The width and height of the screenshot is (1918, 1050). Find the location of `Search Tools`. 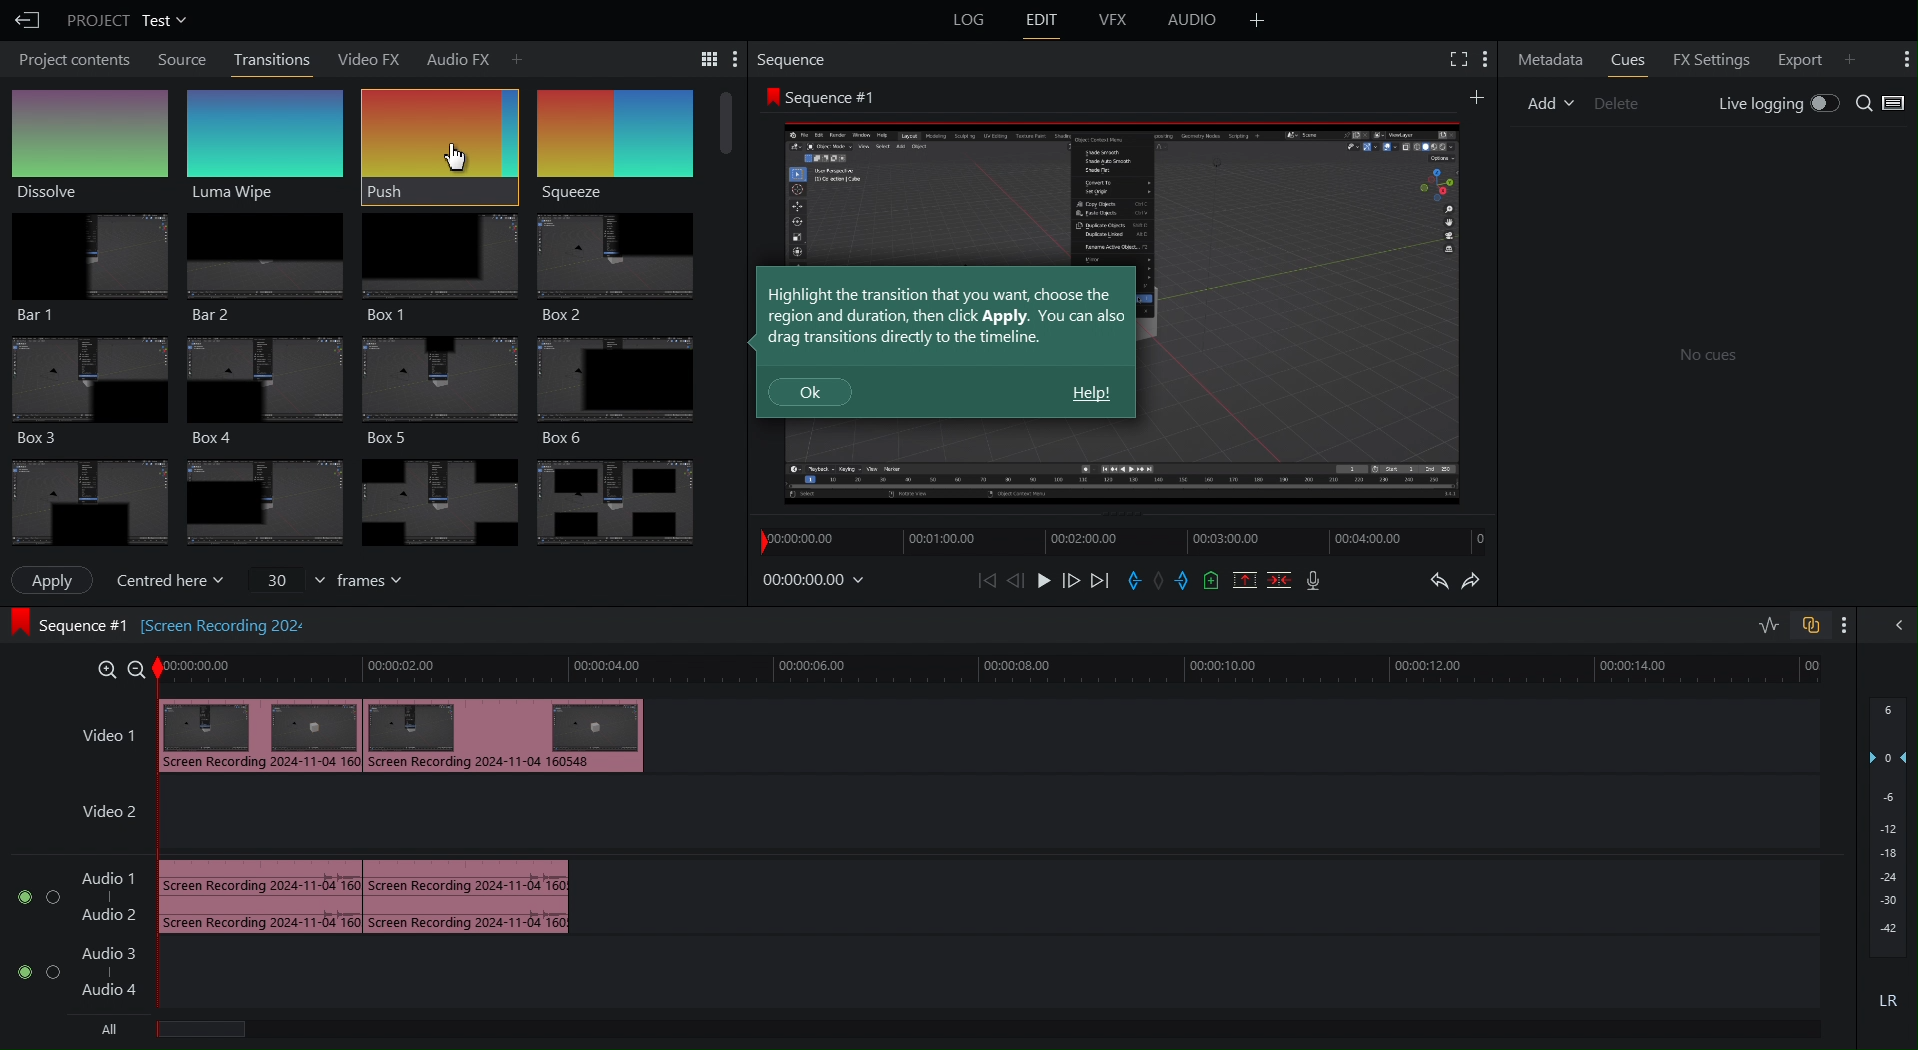

Search Tools is located at coordinates (700, 58).